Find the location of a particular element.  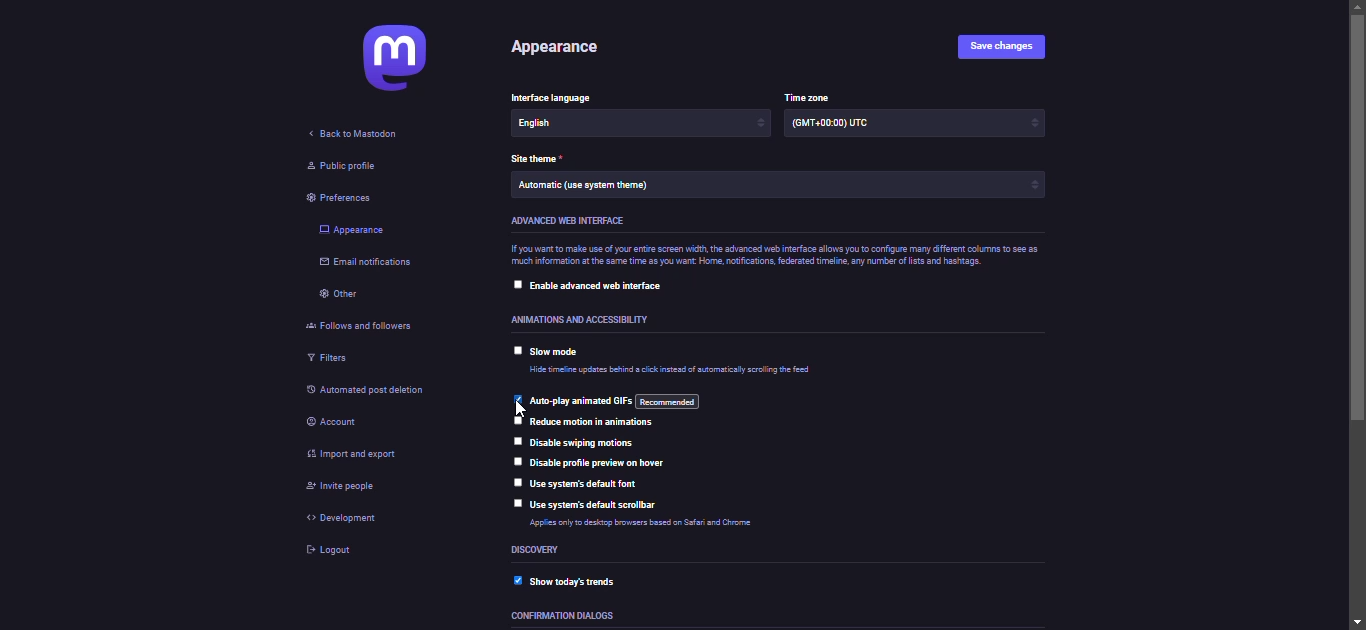

theme is located at coordinates (594, 186).